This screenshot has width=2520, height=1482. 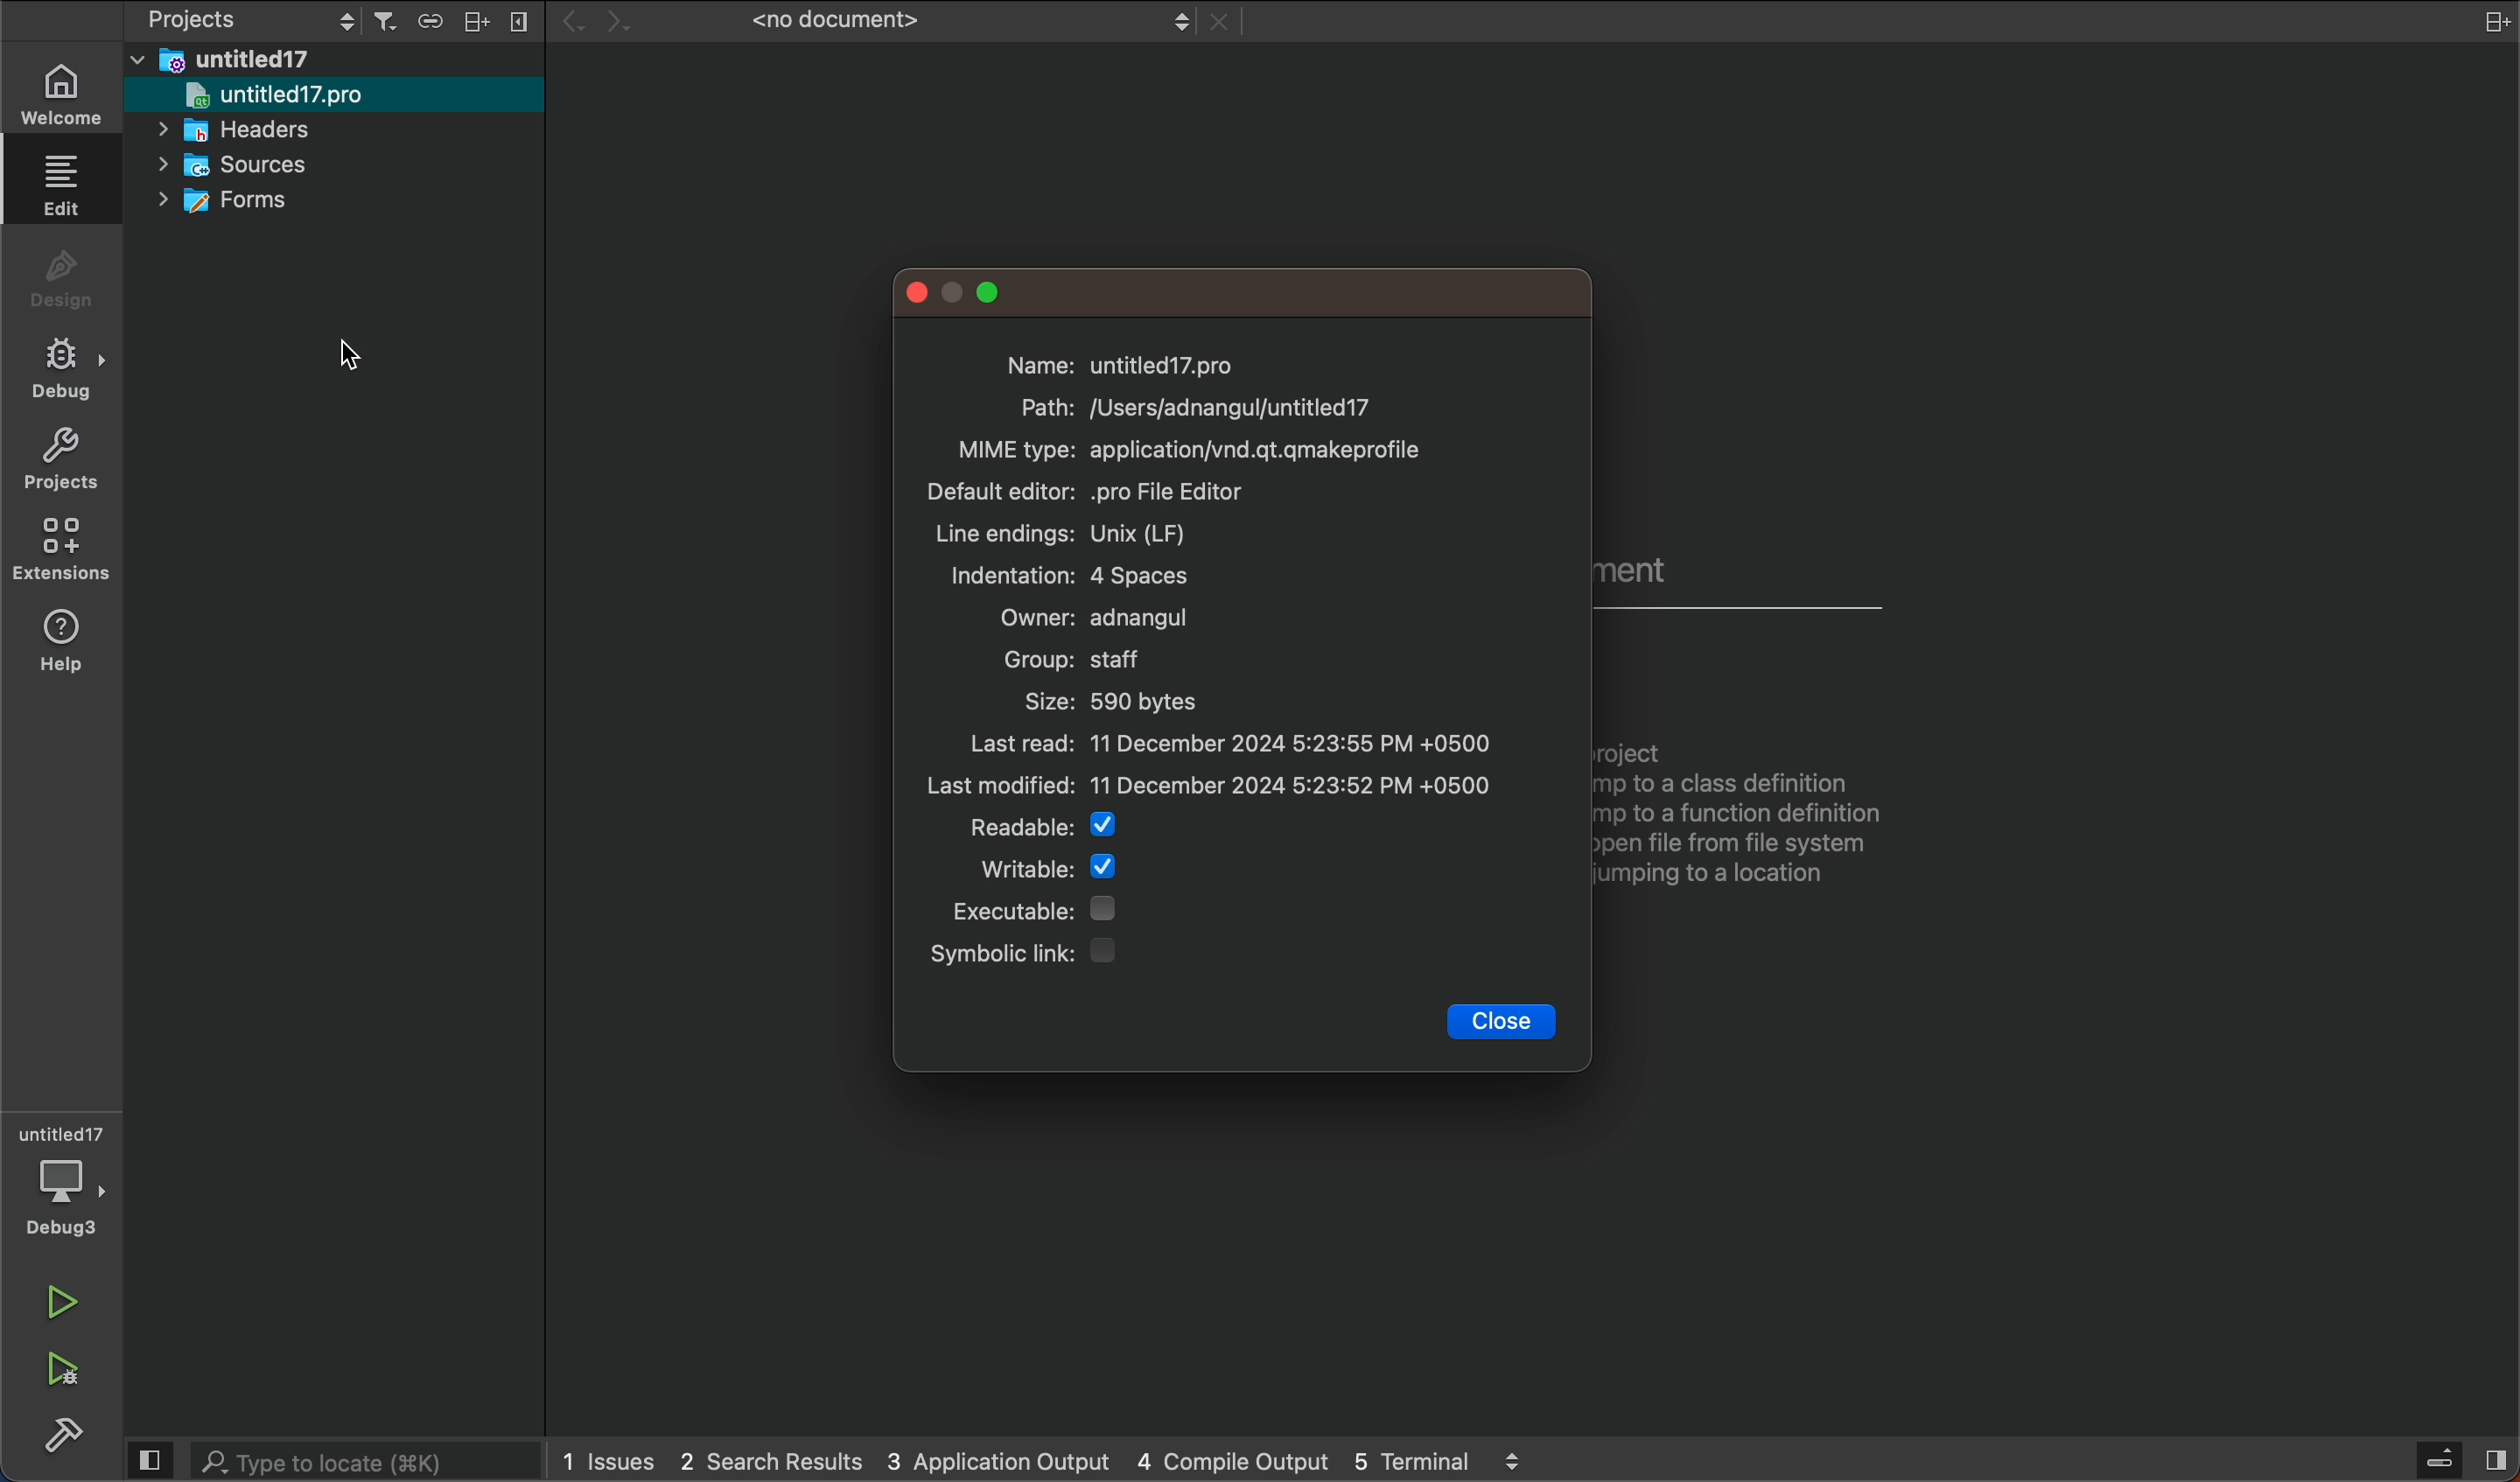 What do you see at coordinates (68, 368) in the screenshot?
I see `debug` at bounding box center [68, 368].